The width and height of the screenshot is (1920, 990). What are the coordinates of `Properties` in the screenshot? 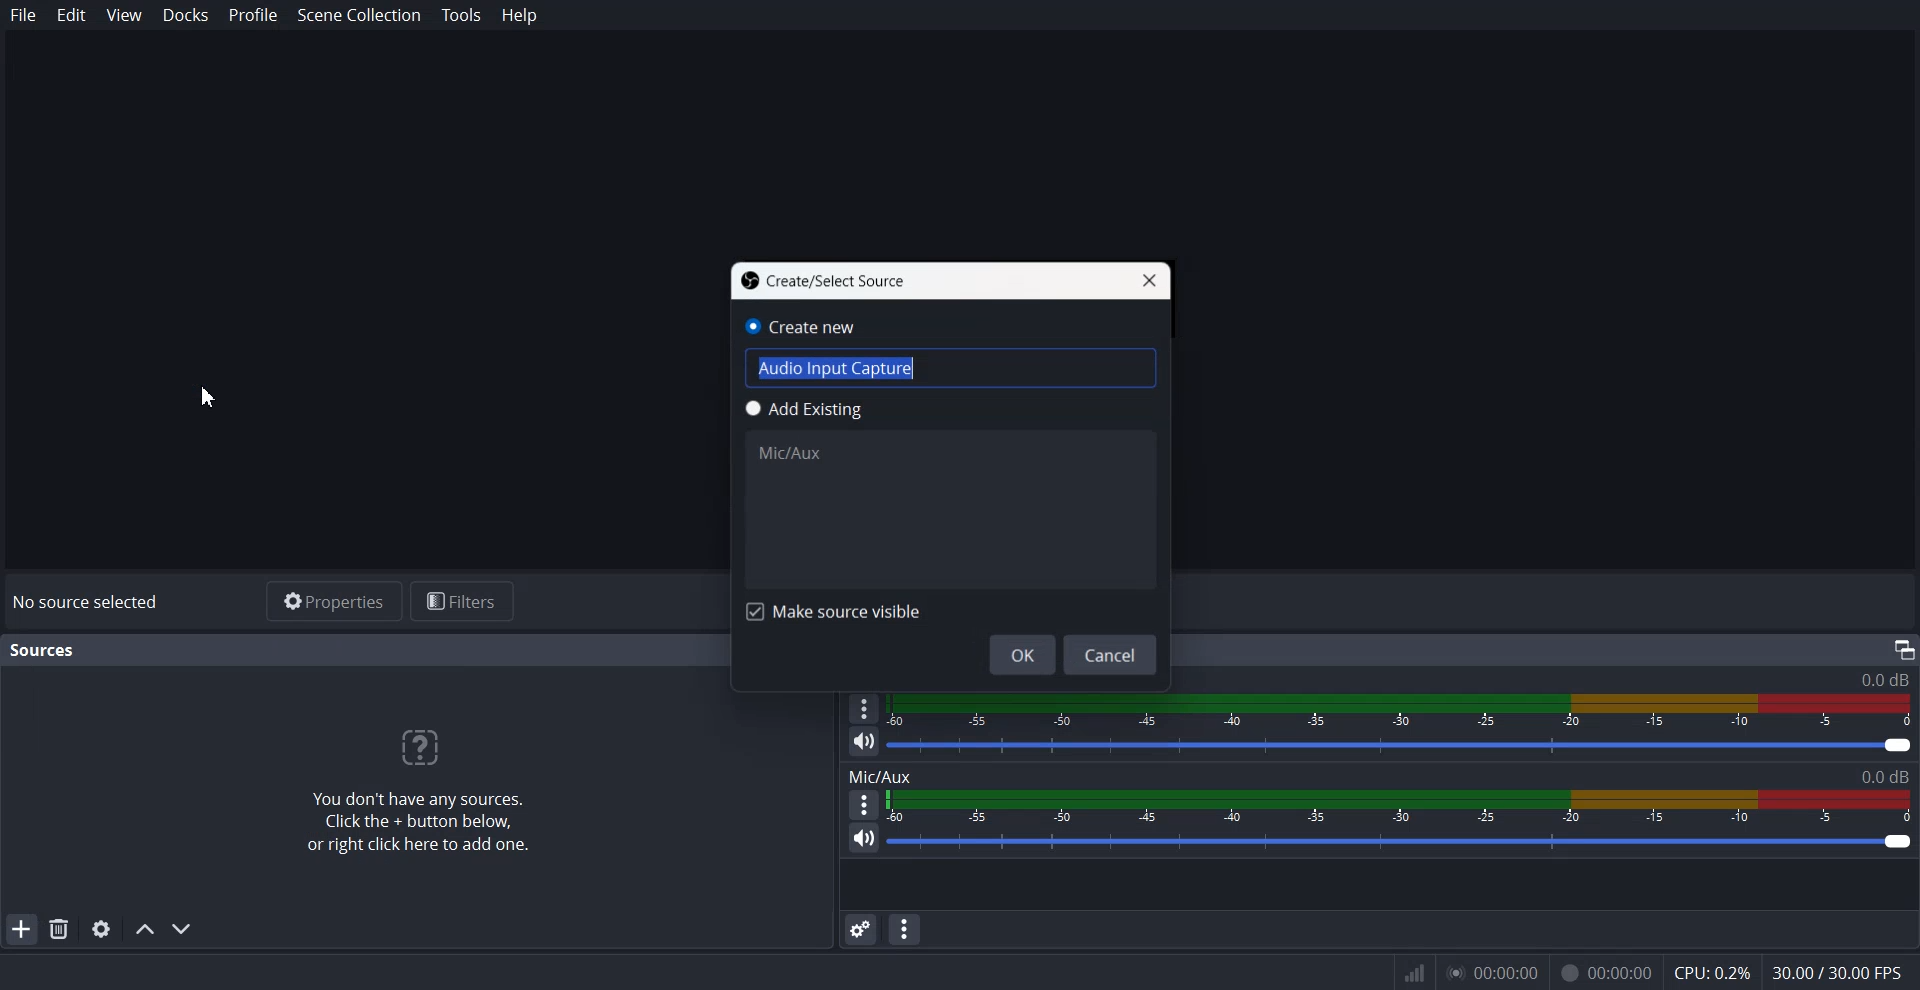 It's located at (332, 601).